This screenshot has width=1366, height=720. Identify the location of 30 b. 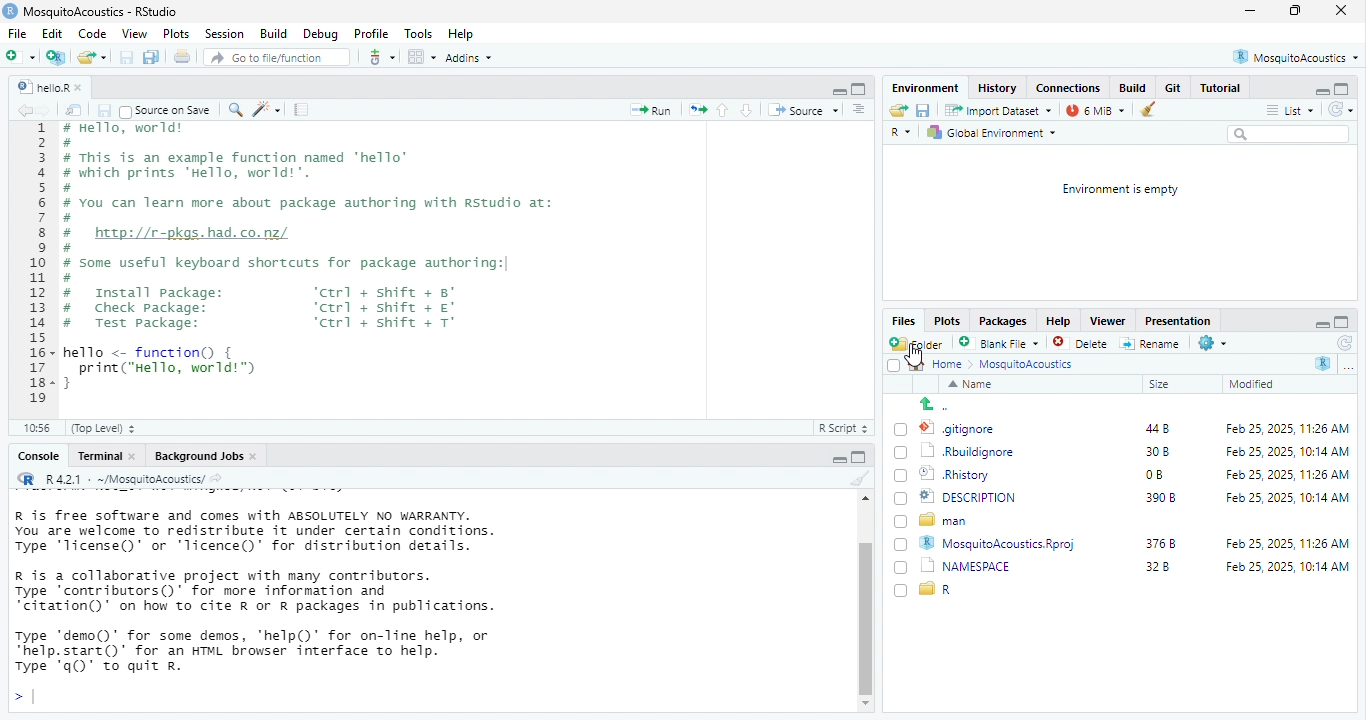
(1154, 451).